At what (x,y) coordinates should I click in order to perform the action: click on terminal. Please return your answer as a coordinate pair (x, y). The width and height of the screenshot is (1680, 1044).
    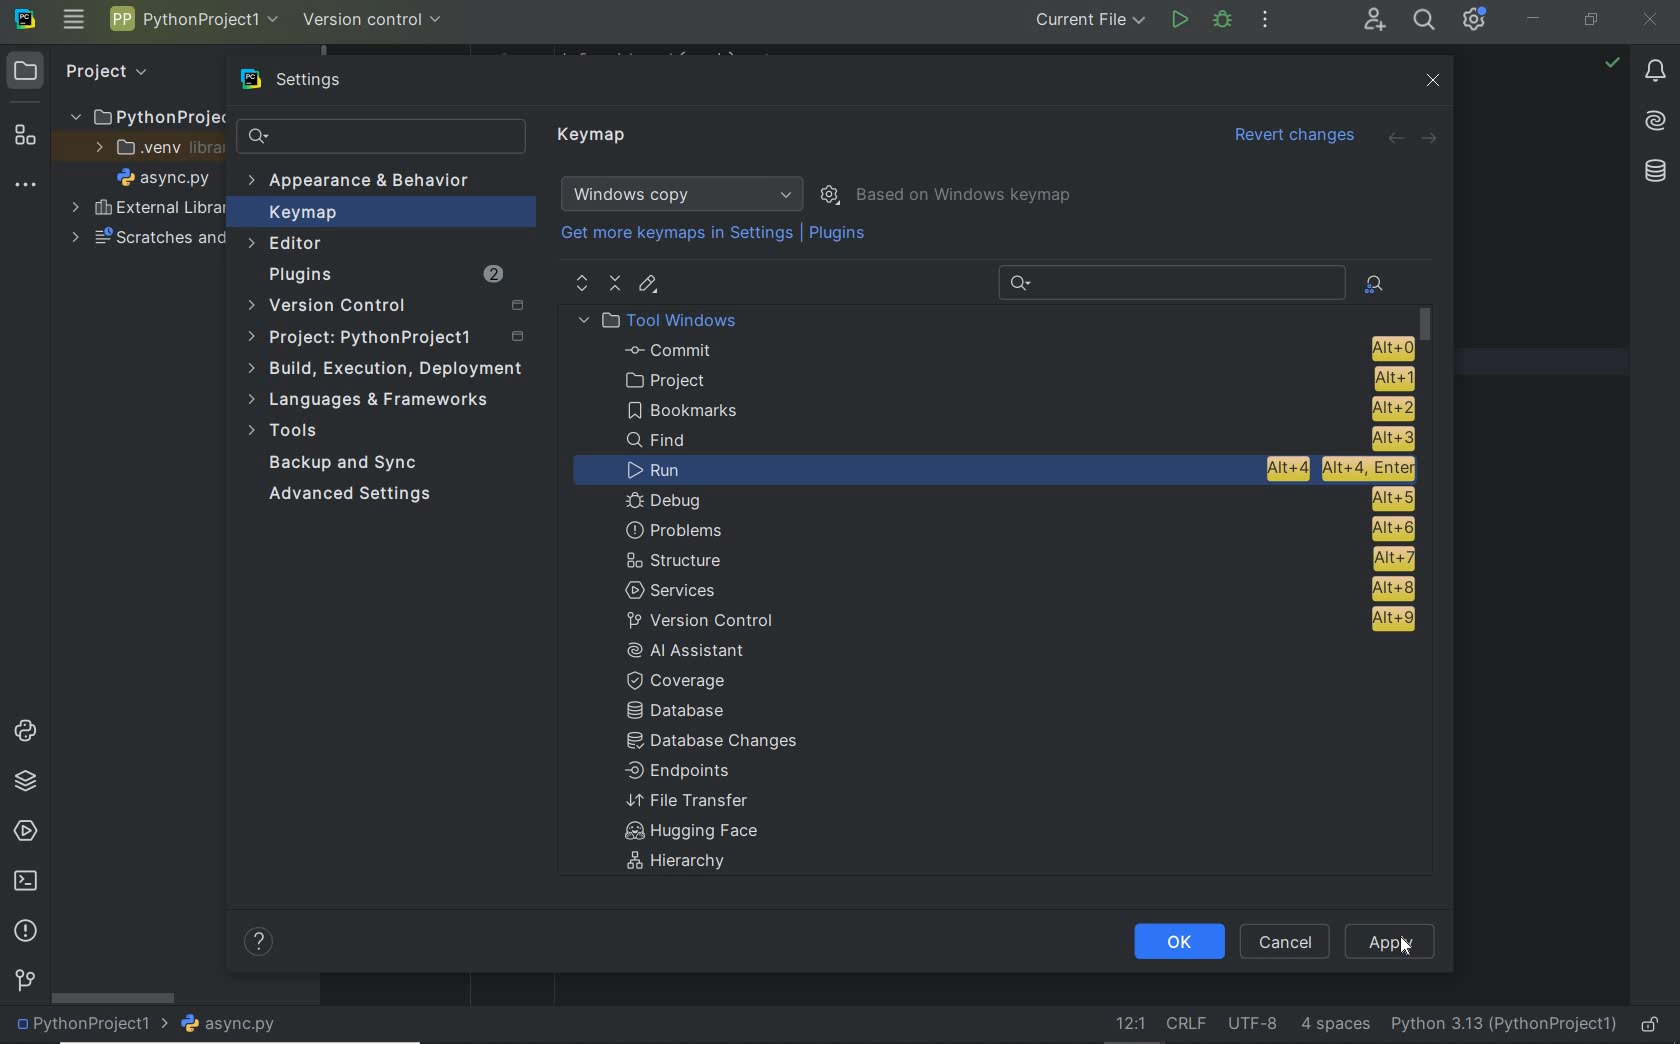
    Looking at the image, I should click on (24, 882).